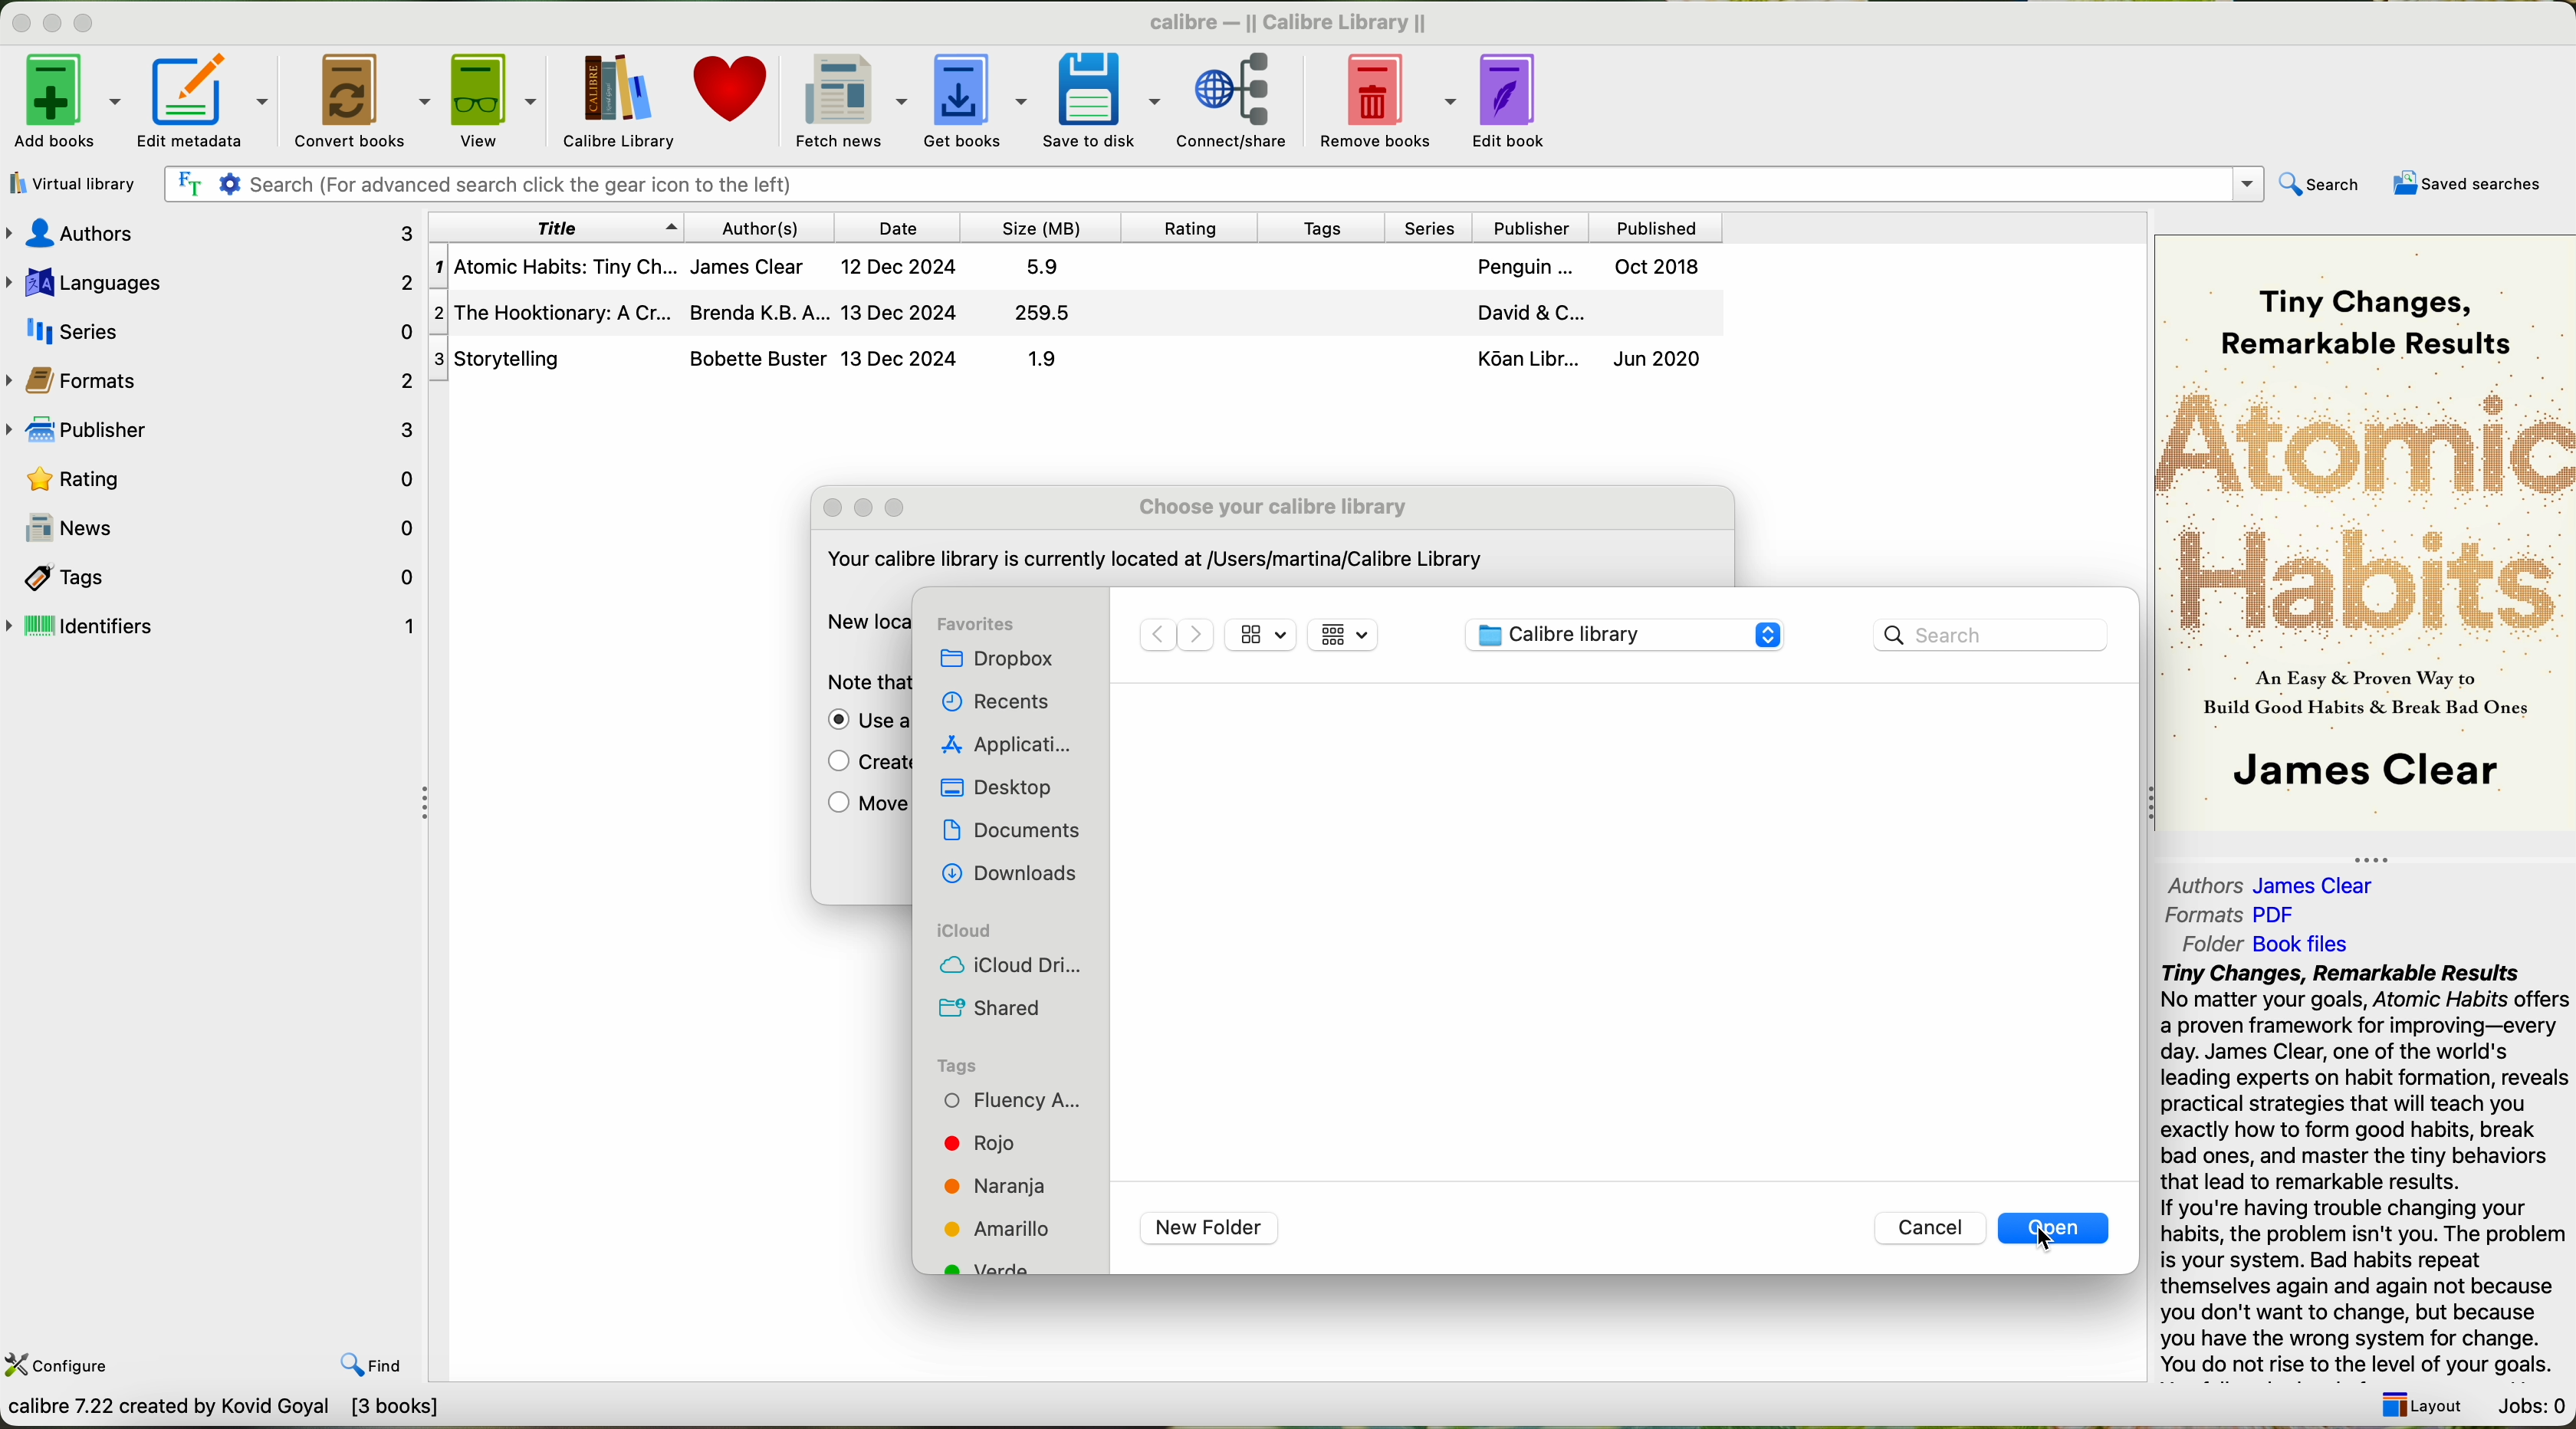 The height and width of the screenshot is (1429, 2576). I want to click on rating, so click(214, 479).